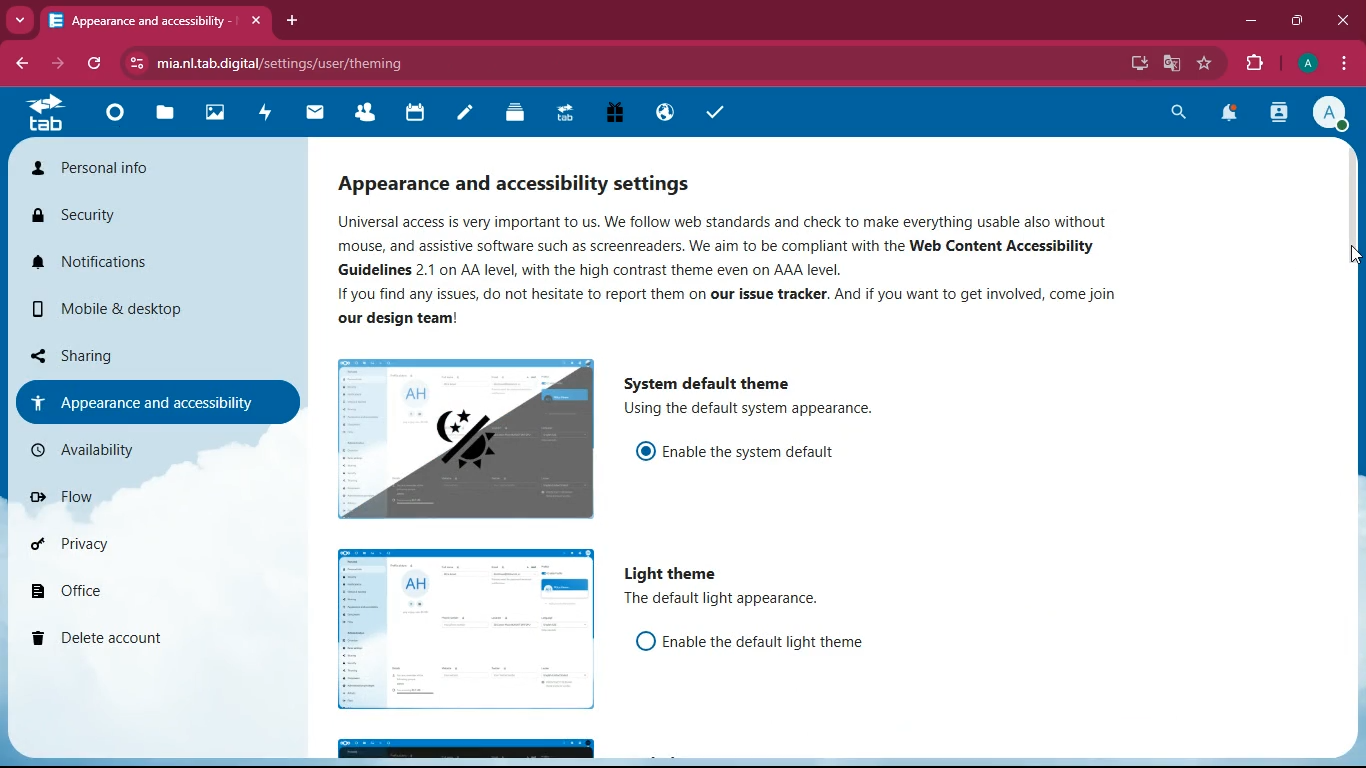  Describe the element at coordinates (1170, 64) in the screenshot. I see `google translate` at that location.